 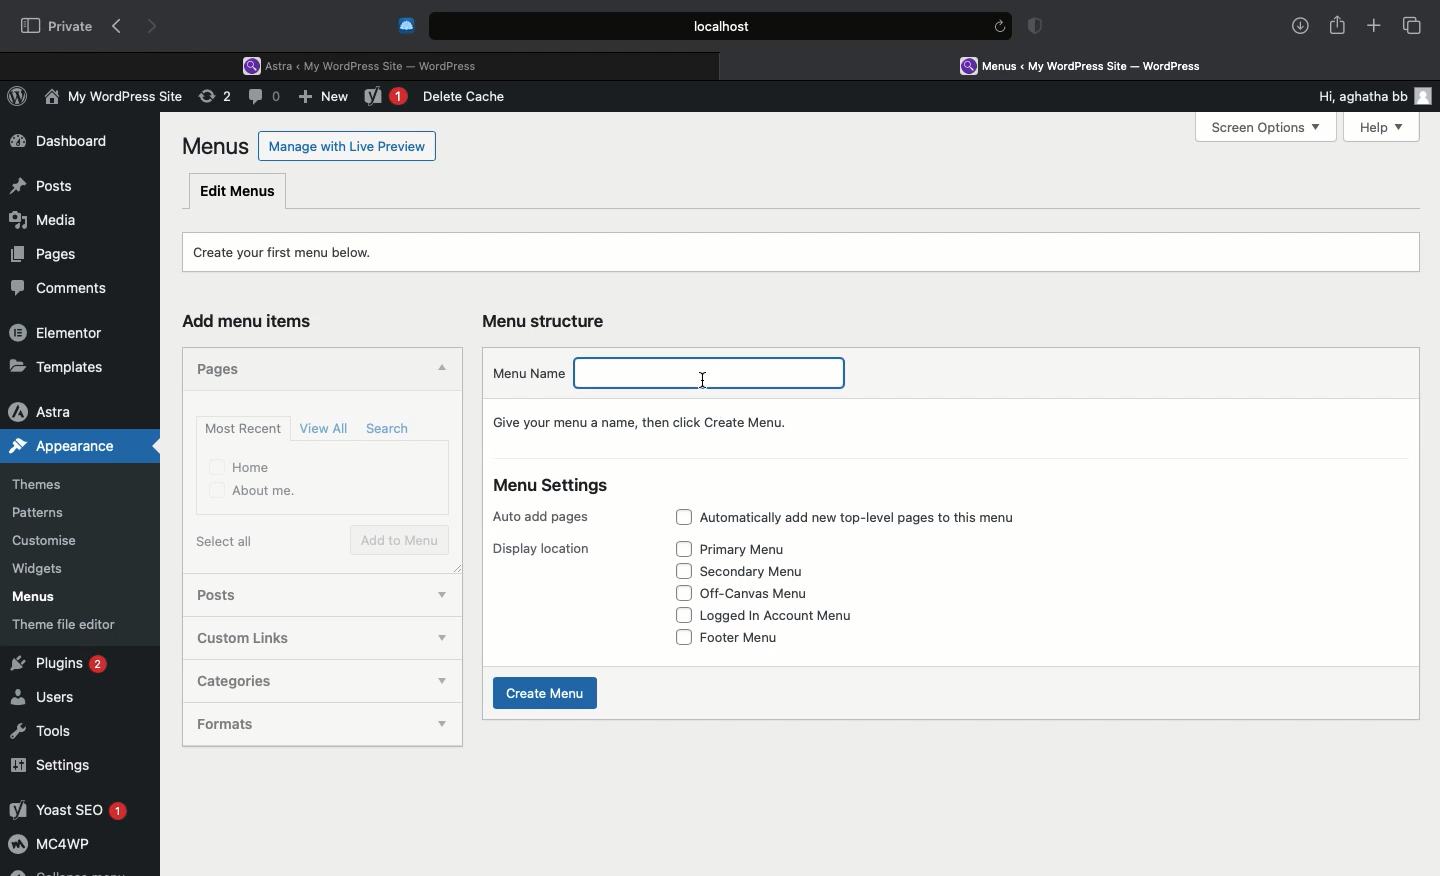 What do you see at coordinates (1352, 93) in the screenshot?
I see `Hi, aghatha bb` at bounding box center [1352, 93].